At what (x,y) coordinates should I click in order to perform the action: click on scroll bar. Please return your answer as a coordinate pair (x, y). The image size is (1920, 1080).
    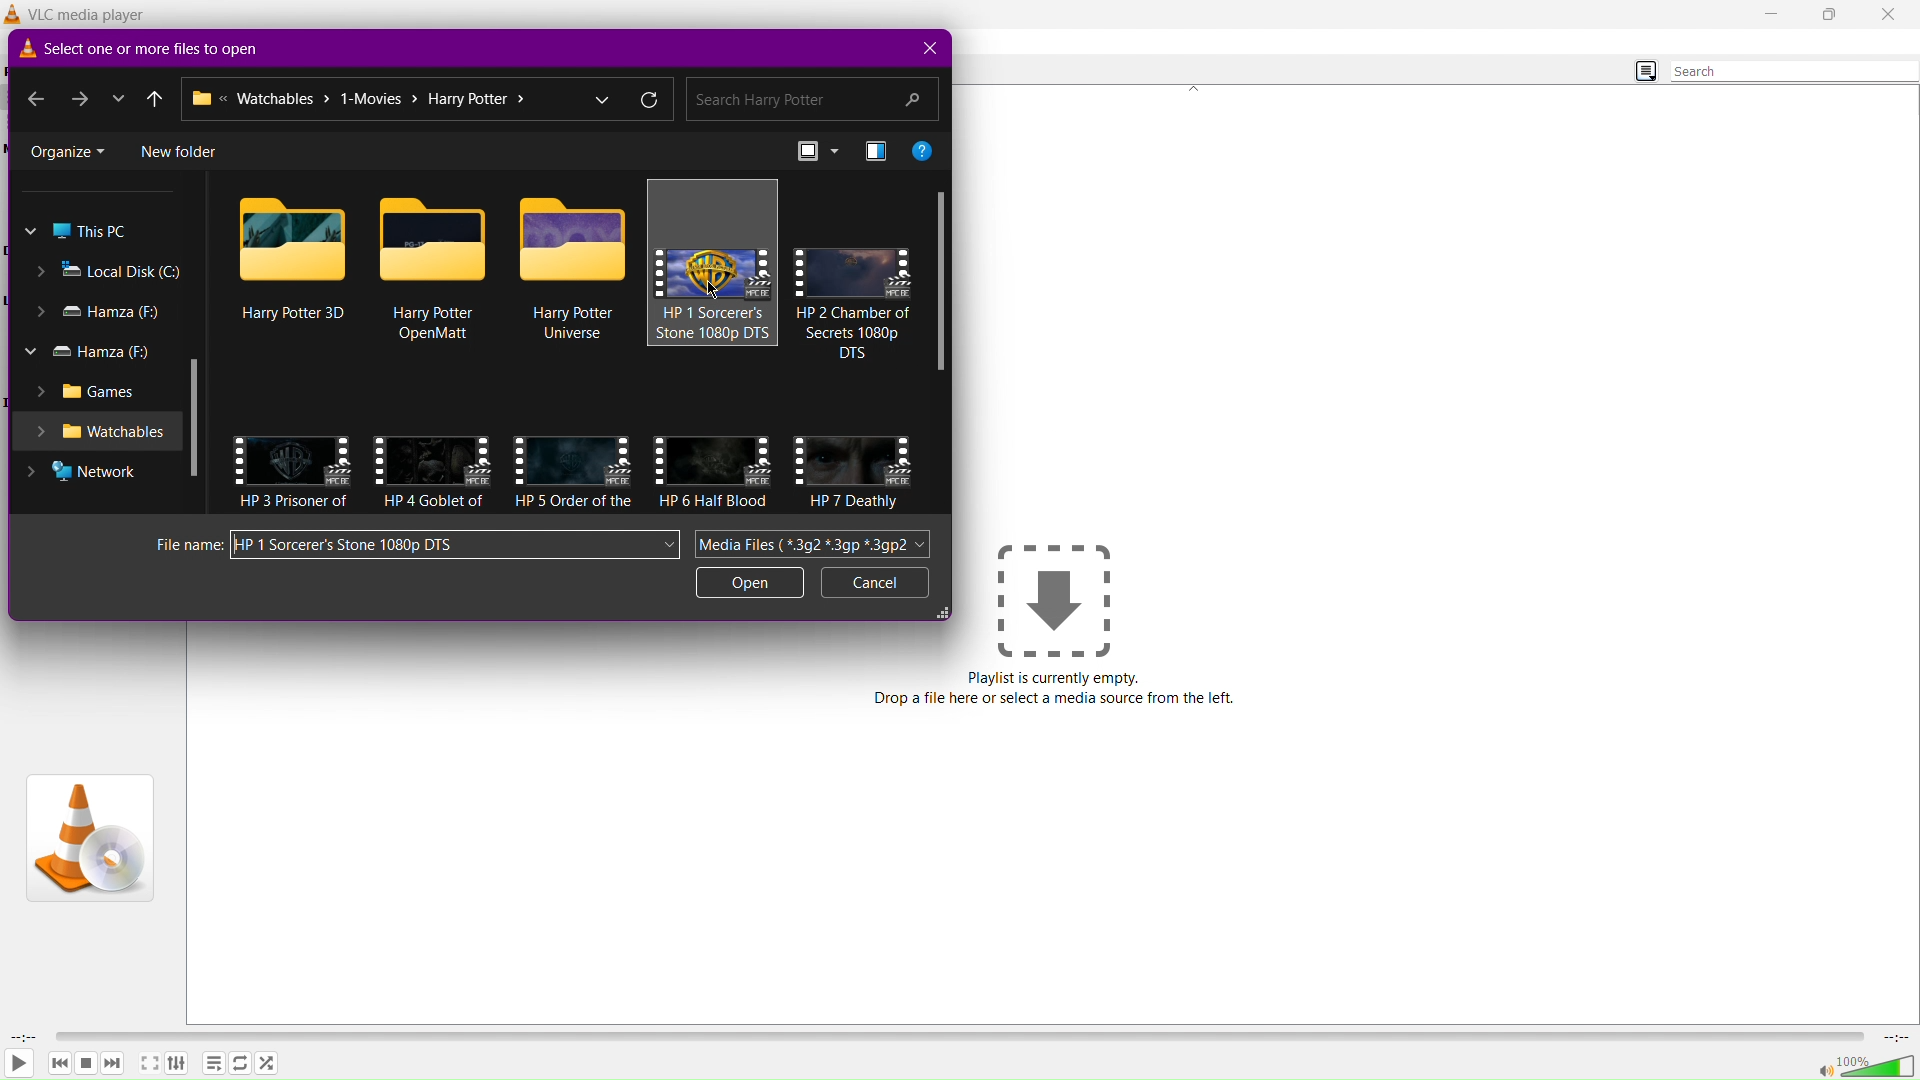
    Looking at the image, I should click on (193, 411).